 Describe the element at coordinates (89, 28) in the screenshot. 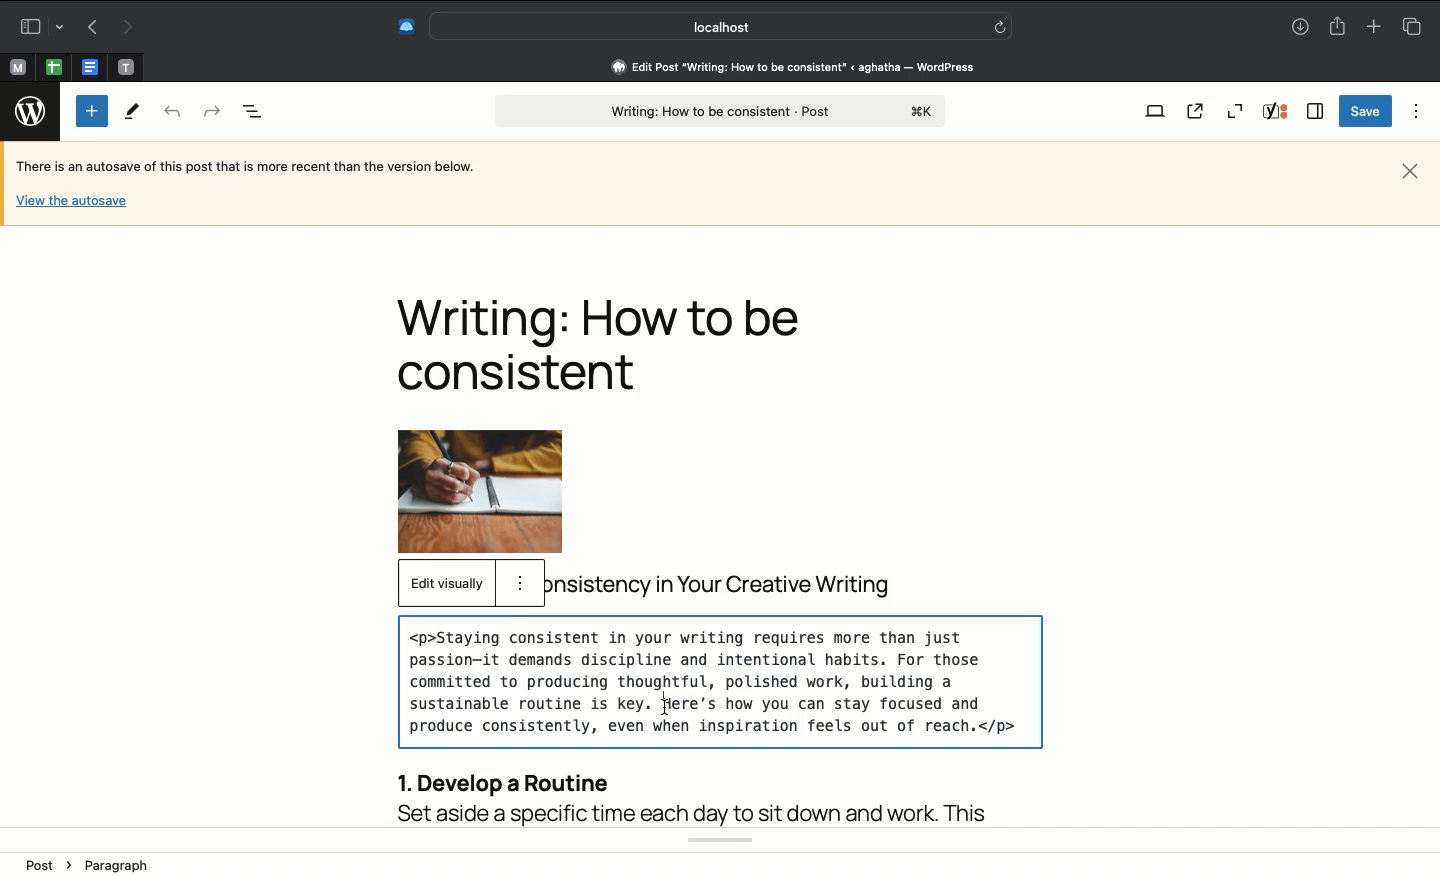

I see `Previous page` at that location.